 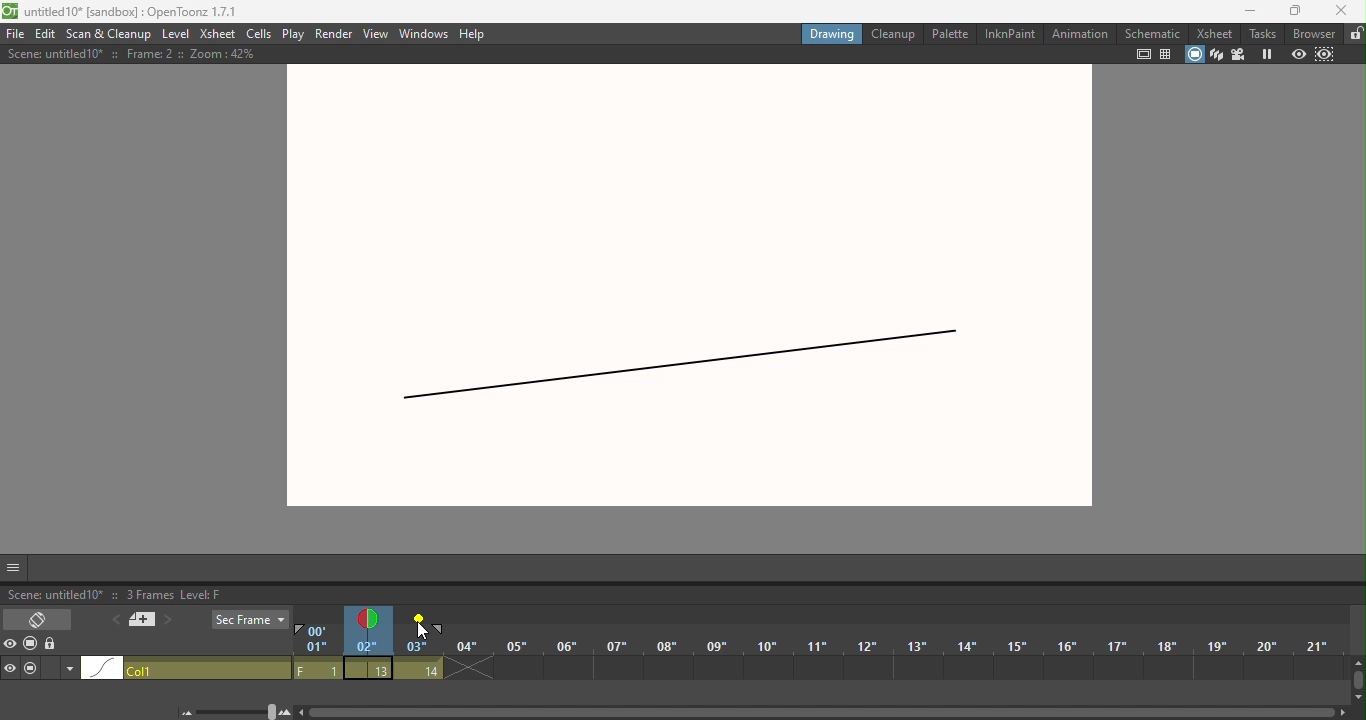 I want to click on View, so click(x=377, y=33).